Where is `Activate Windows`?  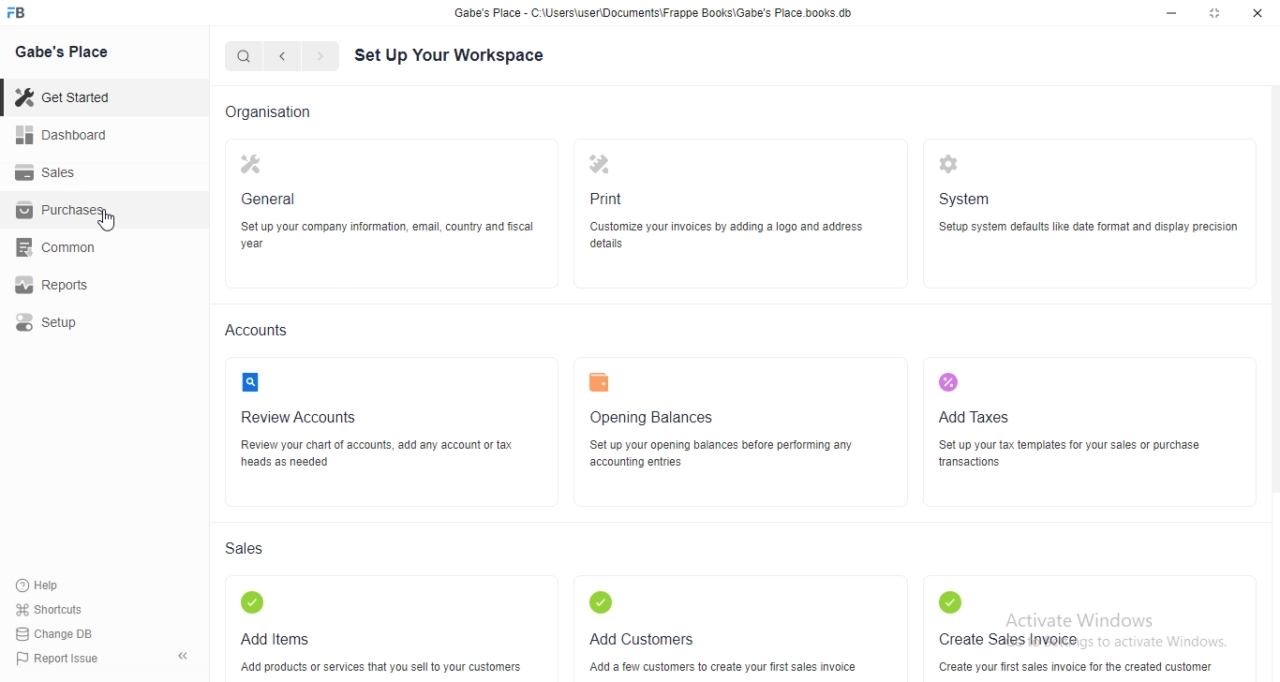
Activate Windows is located at coordinates (1081, 618).